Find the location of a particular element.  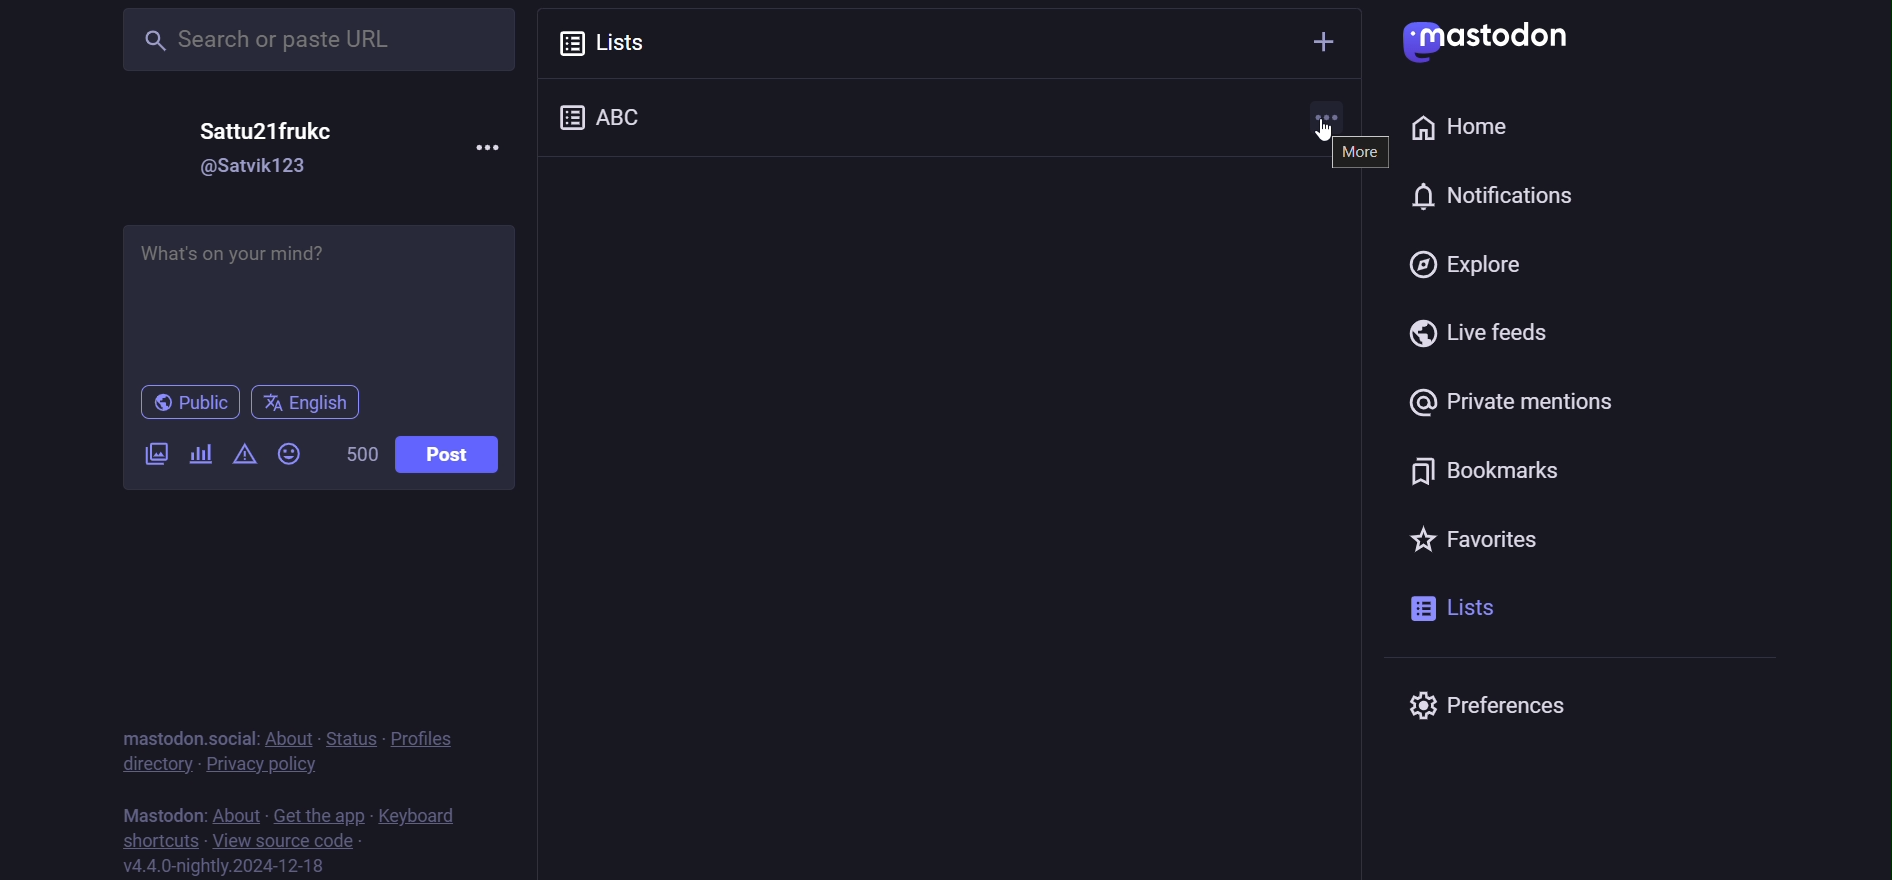

search is located at coordinates (299, 40).